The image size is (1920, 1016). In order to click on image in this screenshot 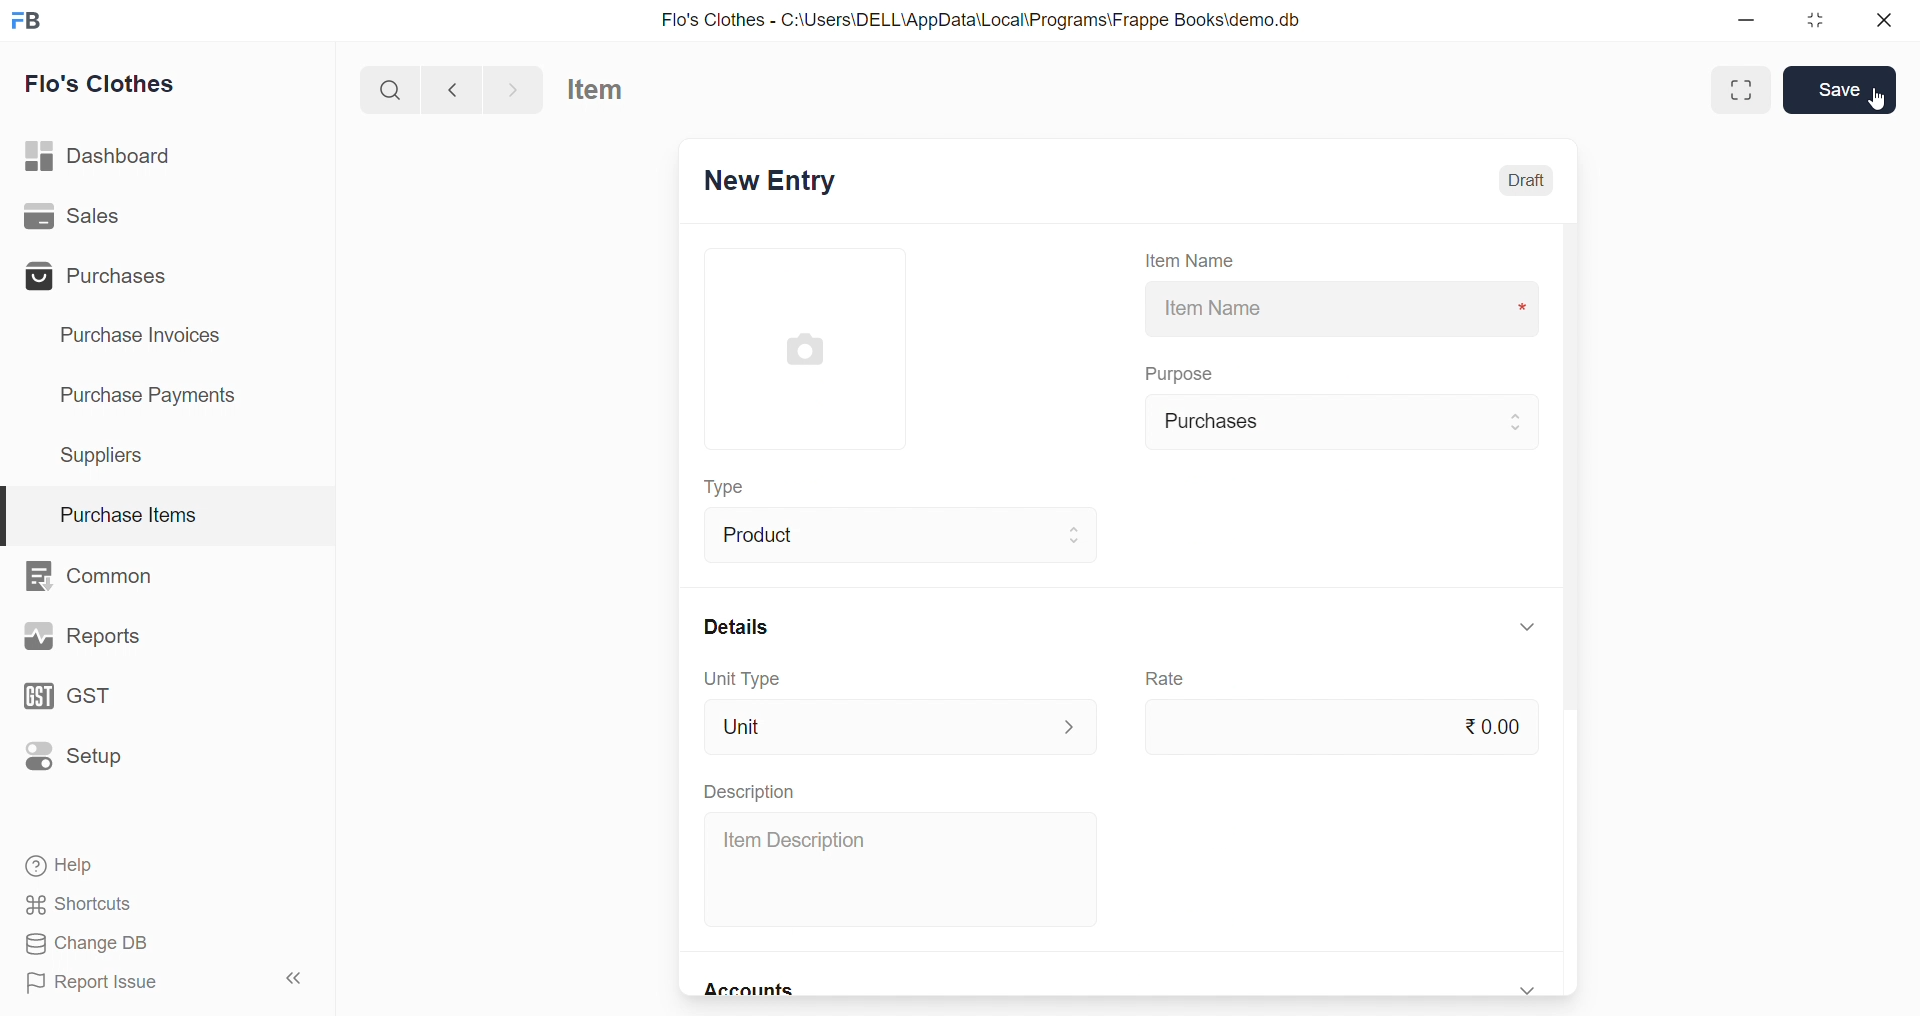, I will do `click(809, 349)`.